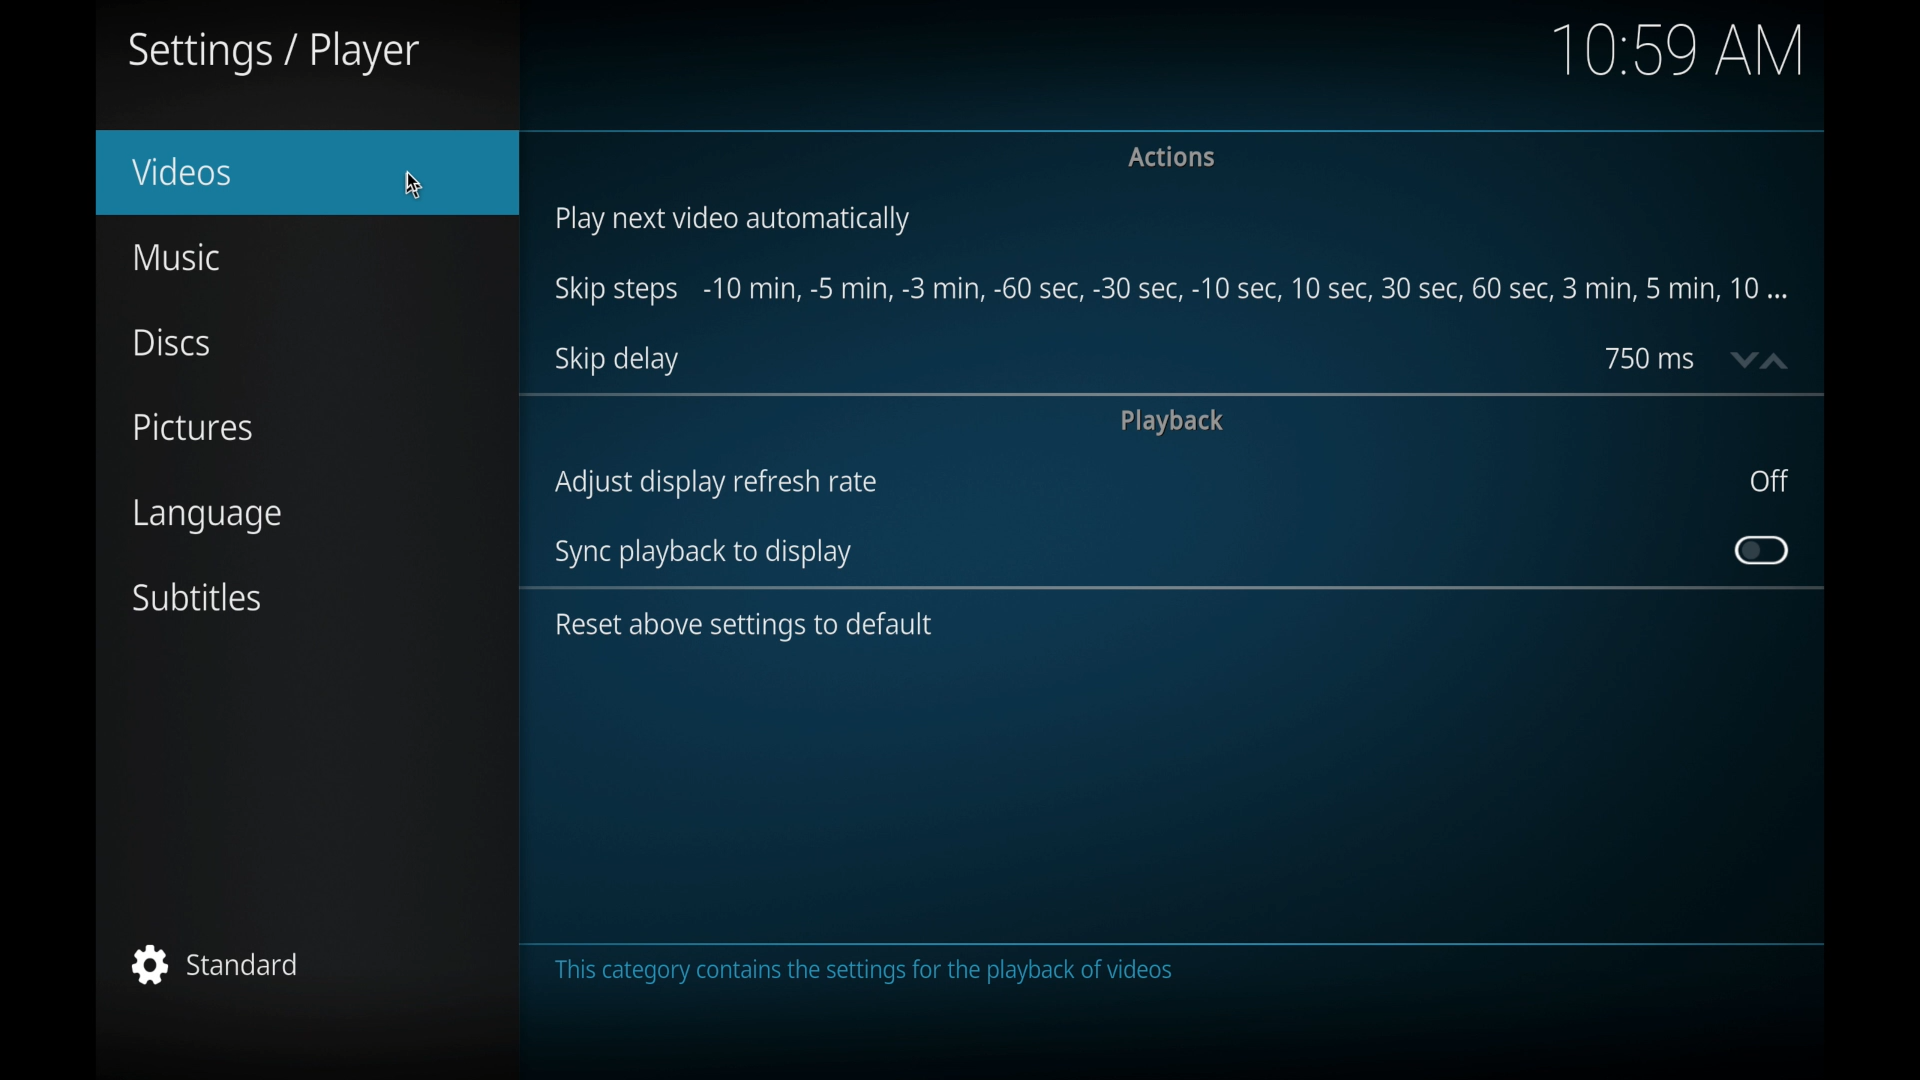  I want to click on play next video automatically, so click(734, 220).